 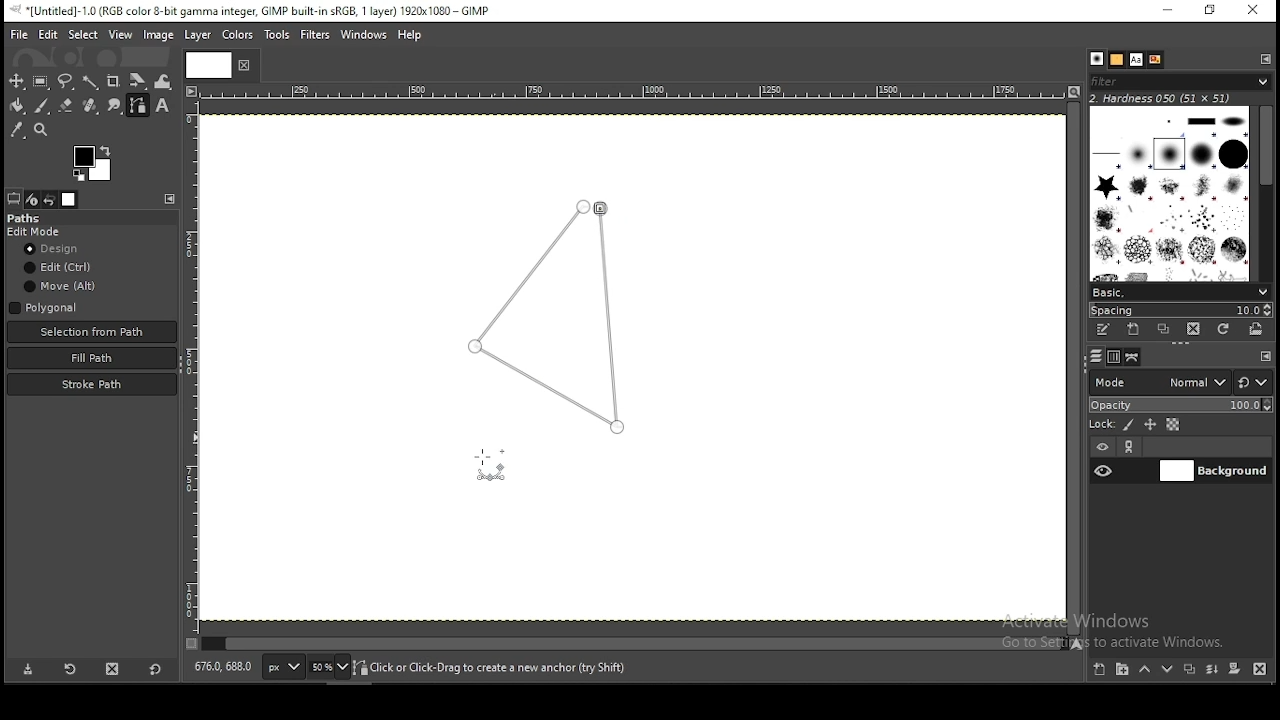 I want to click on colors, so click(x=88, y=162).